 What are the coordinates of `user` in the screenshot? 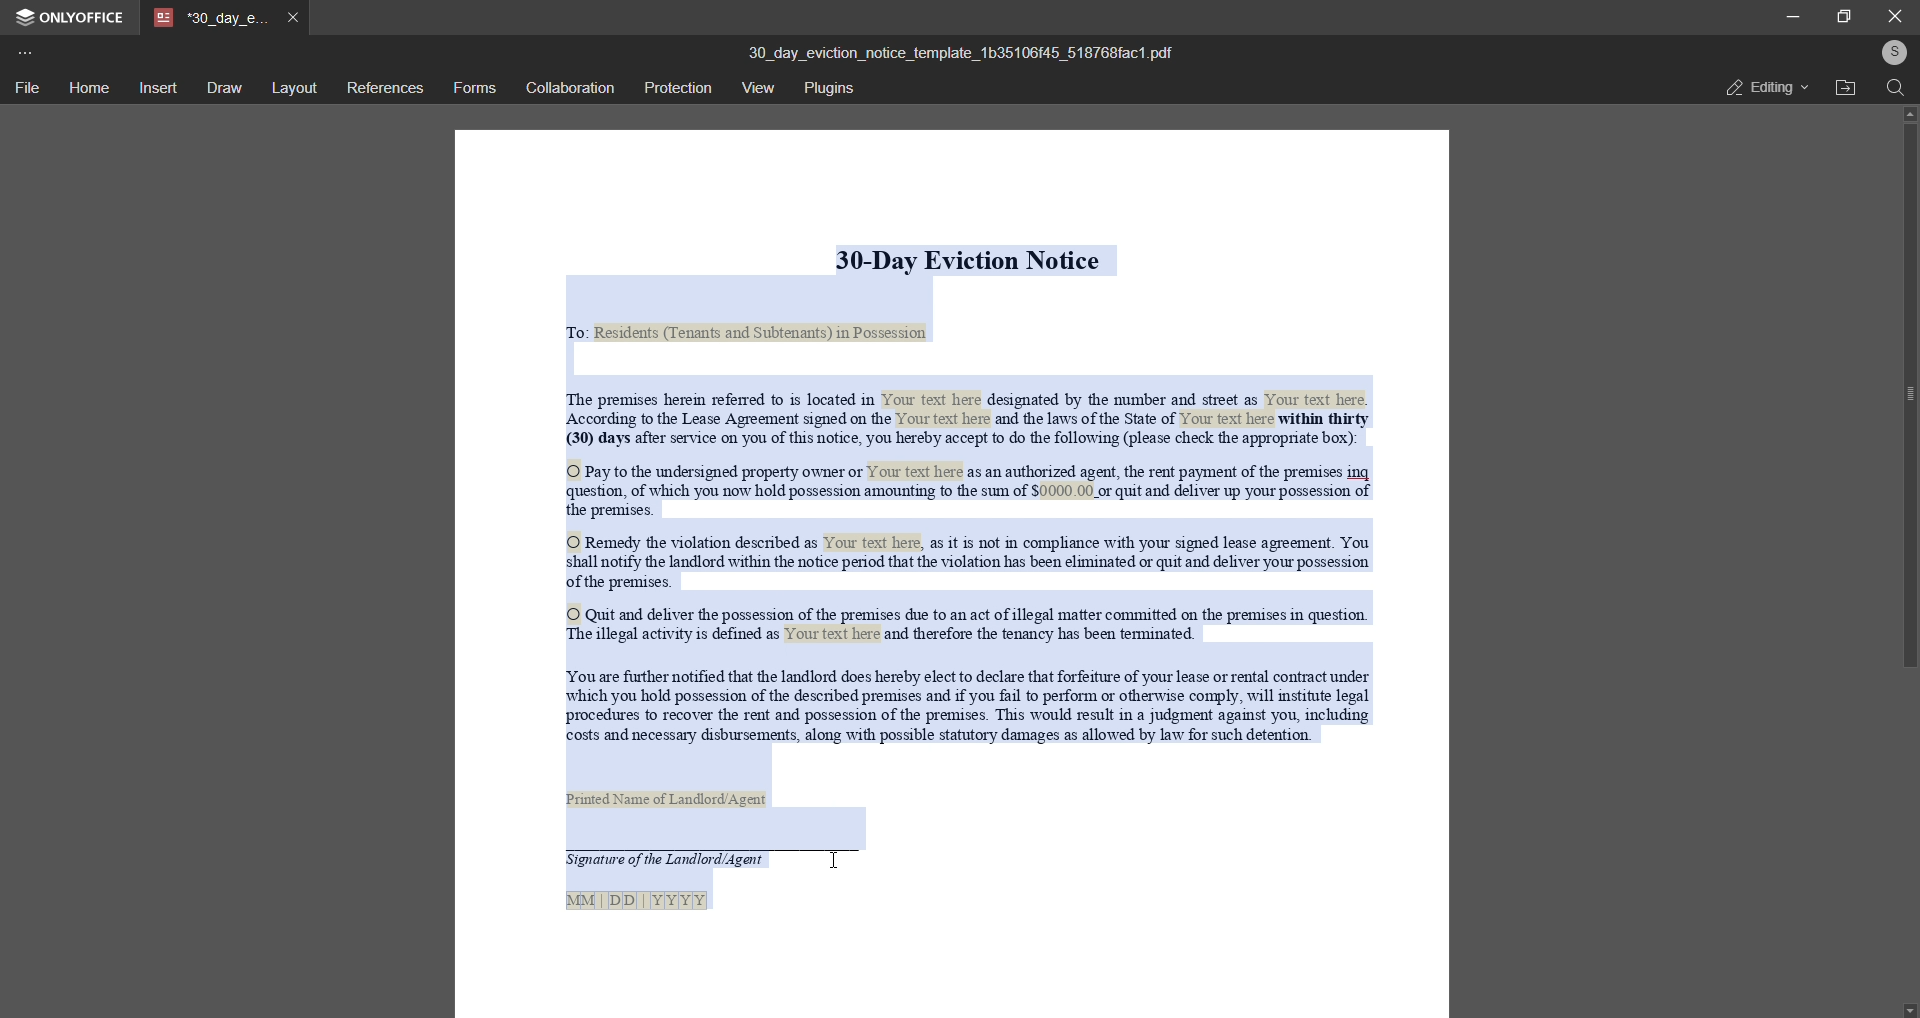 It's located at (1892, 52).